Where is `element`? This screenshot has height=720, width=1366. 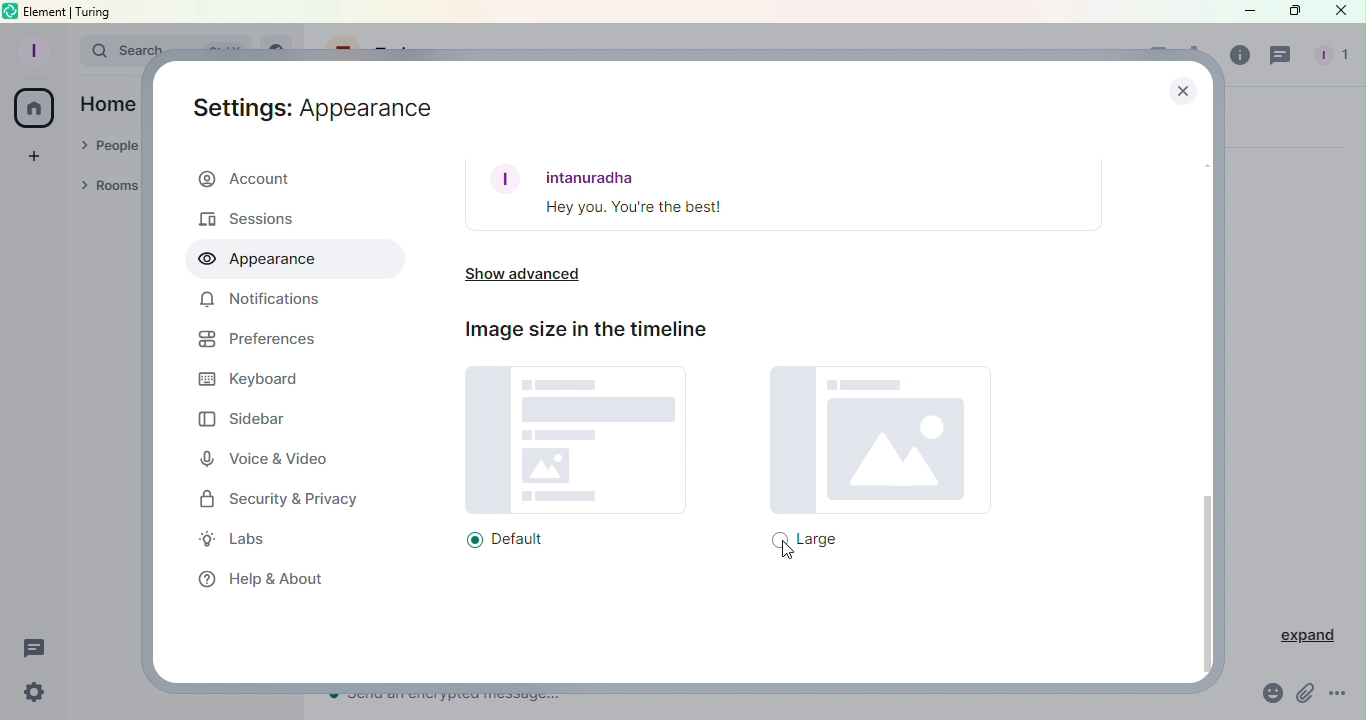 element is located at coordinates (47, 12).